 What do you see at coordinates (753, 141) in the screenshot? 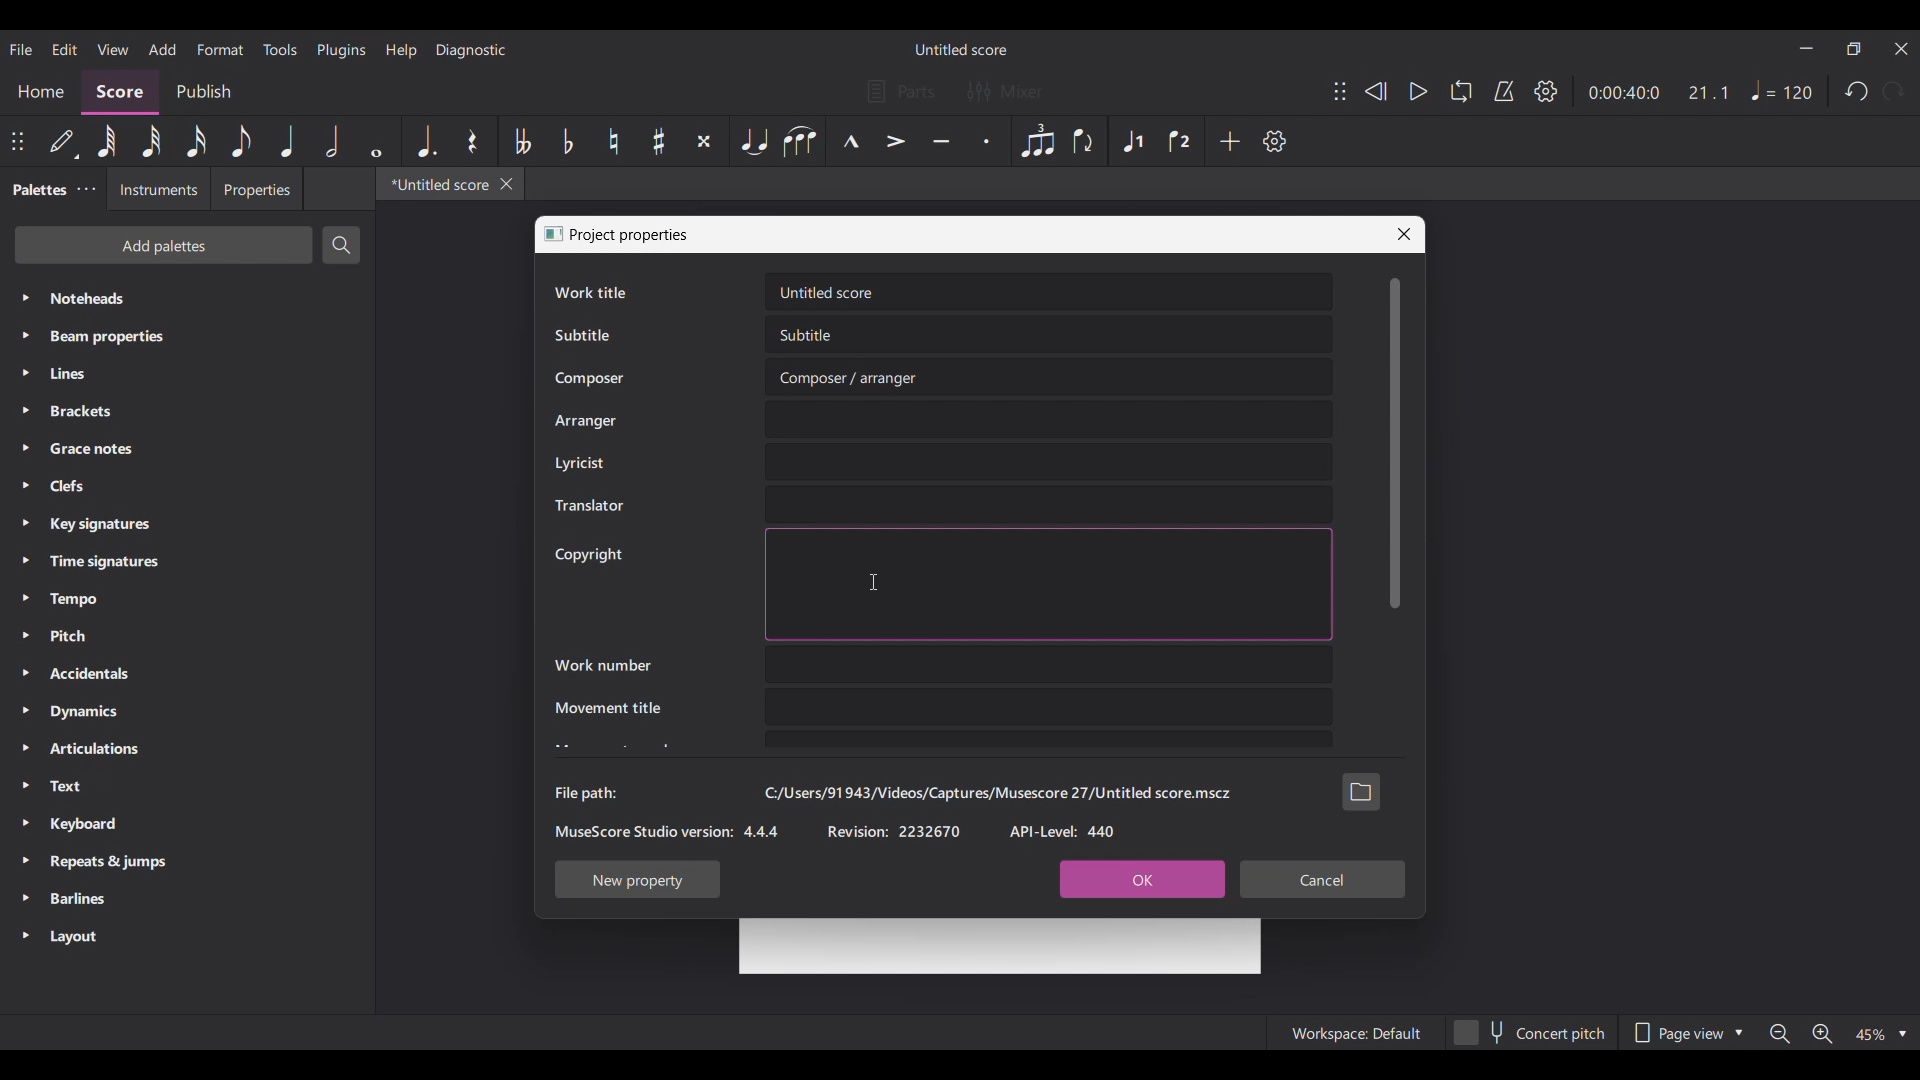
I see `Tie` at bounding box center [753, 141].